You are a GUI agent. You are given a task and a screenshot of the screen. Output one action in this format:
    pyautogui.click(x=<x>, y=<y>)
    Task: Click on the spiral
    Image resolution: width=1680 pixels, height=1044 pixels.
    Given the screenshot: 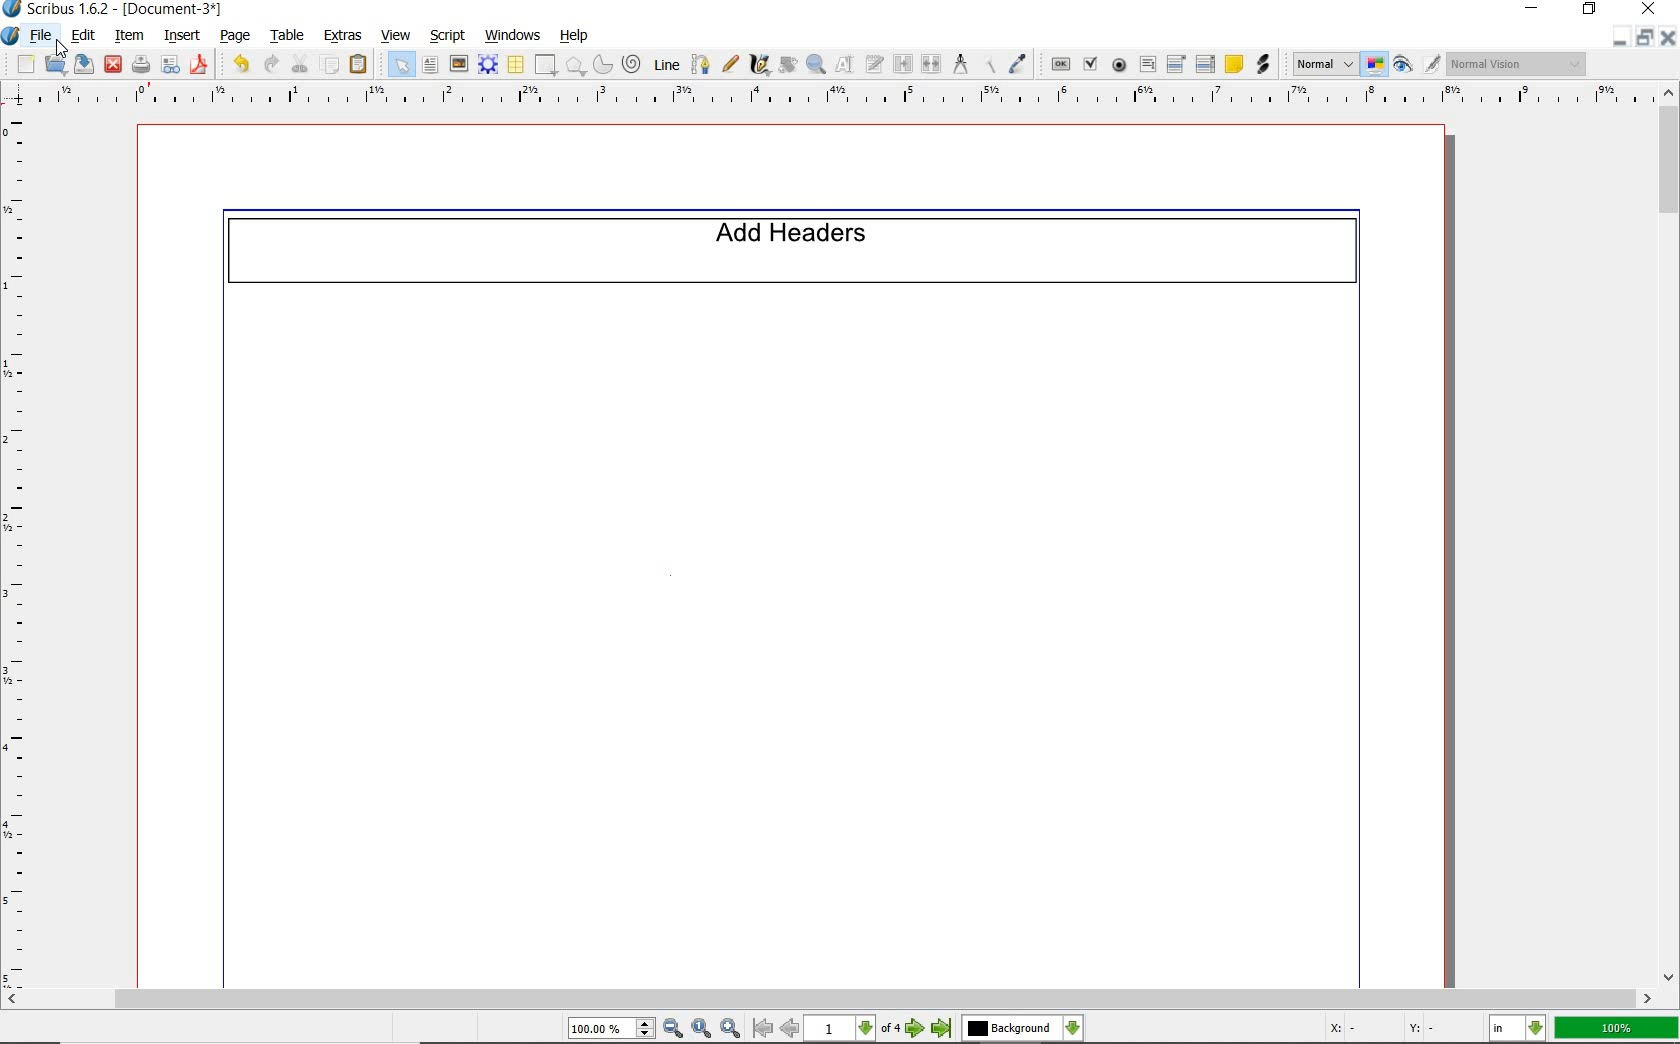 What is the action you would take?
    pyautogui.click(x=632, y=63)
    